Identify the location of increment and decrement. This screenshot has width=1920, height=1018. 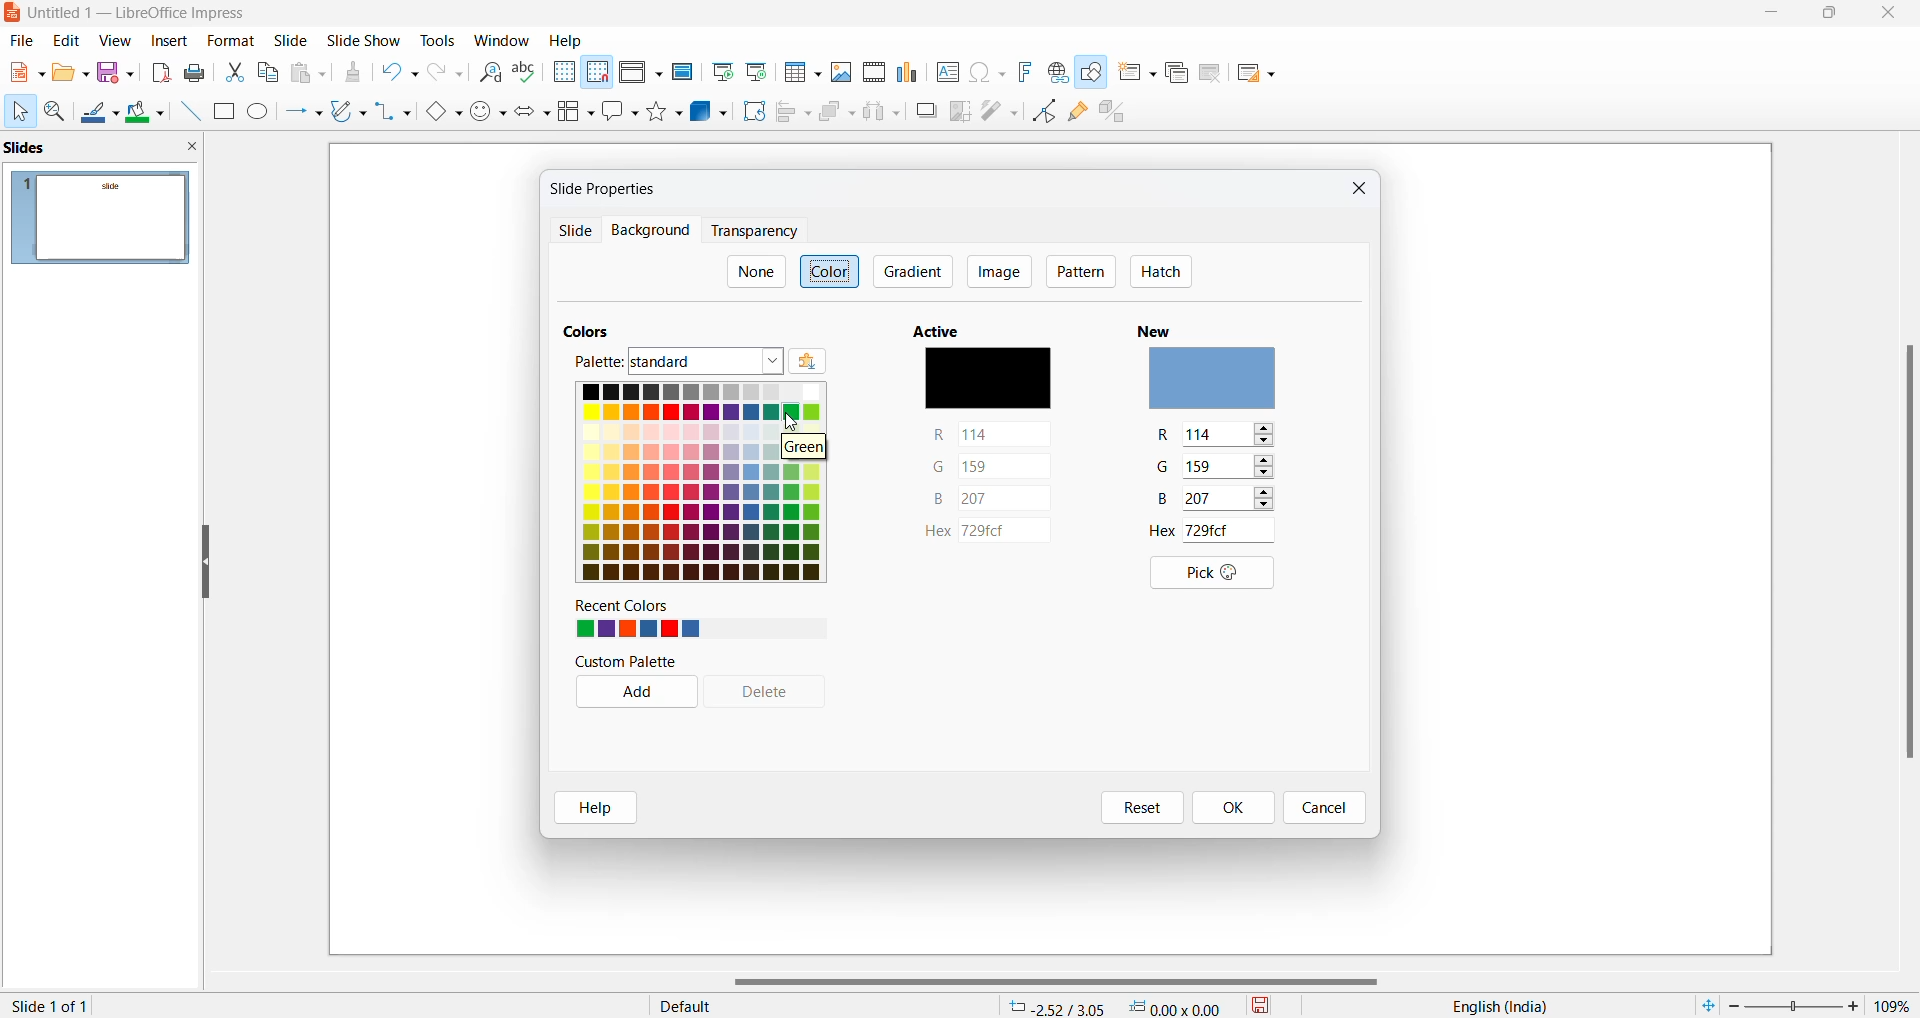
(1265, 468).